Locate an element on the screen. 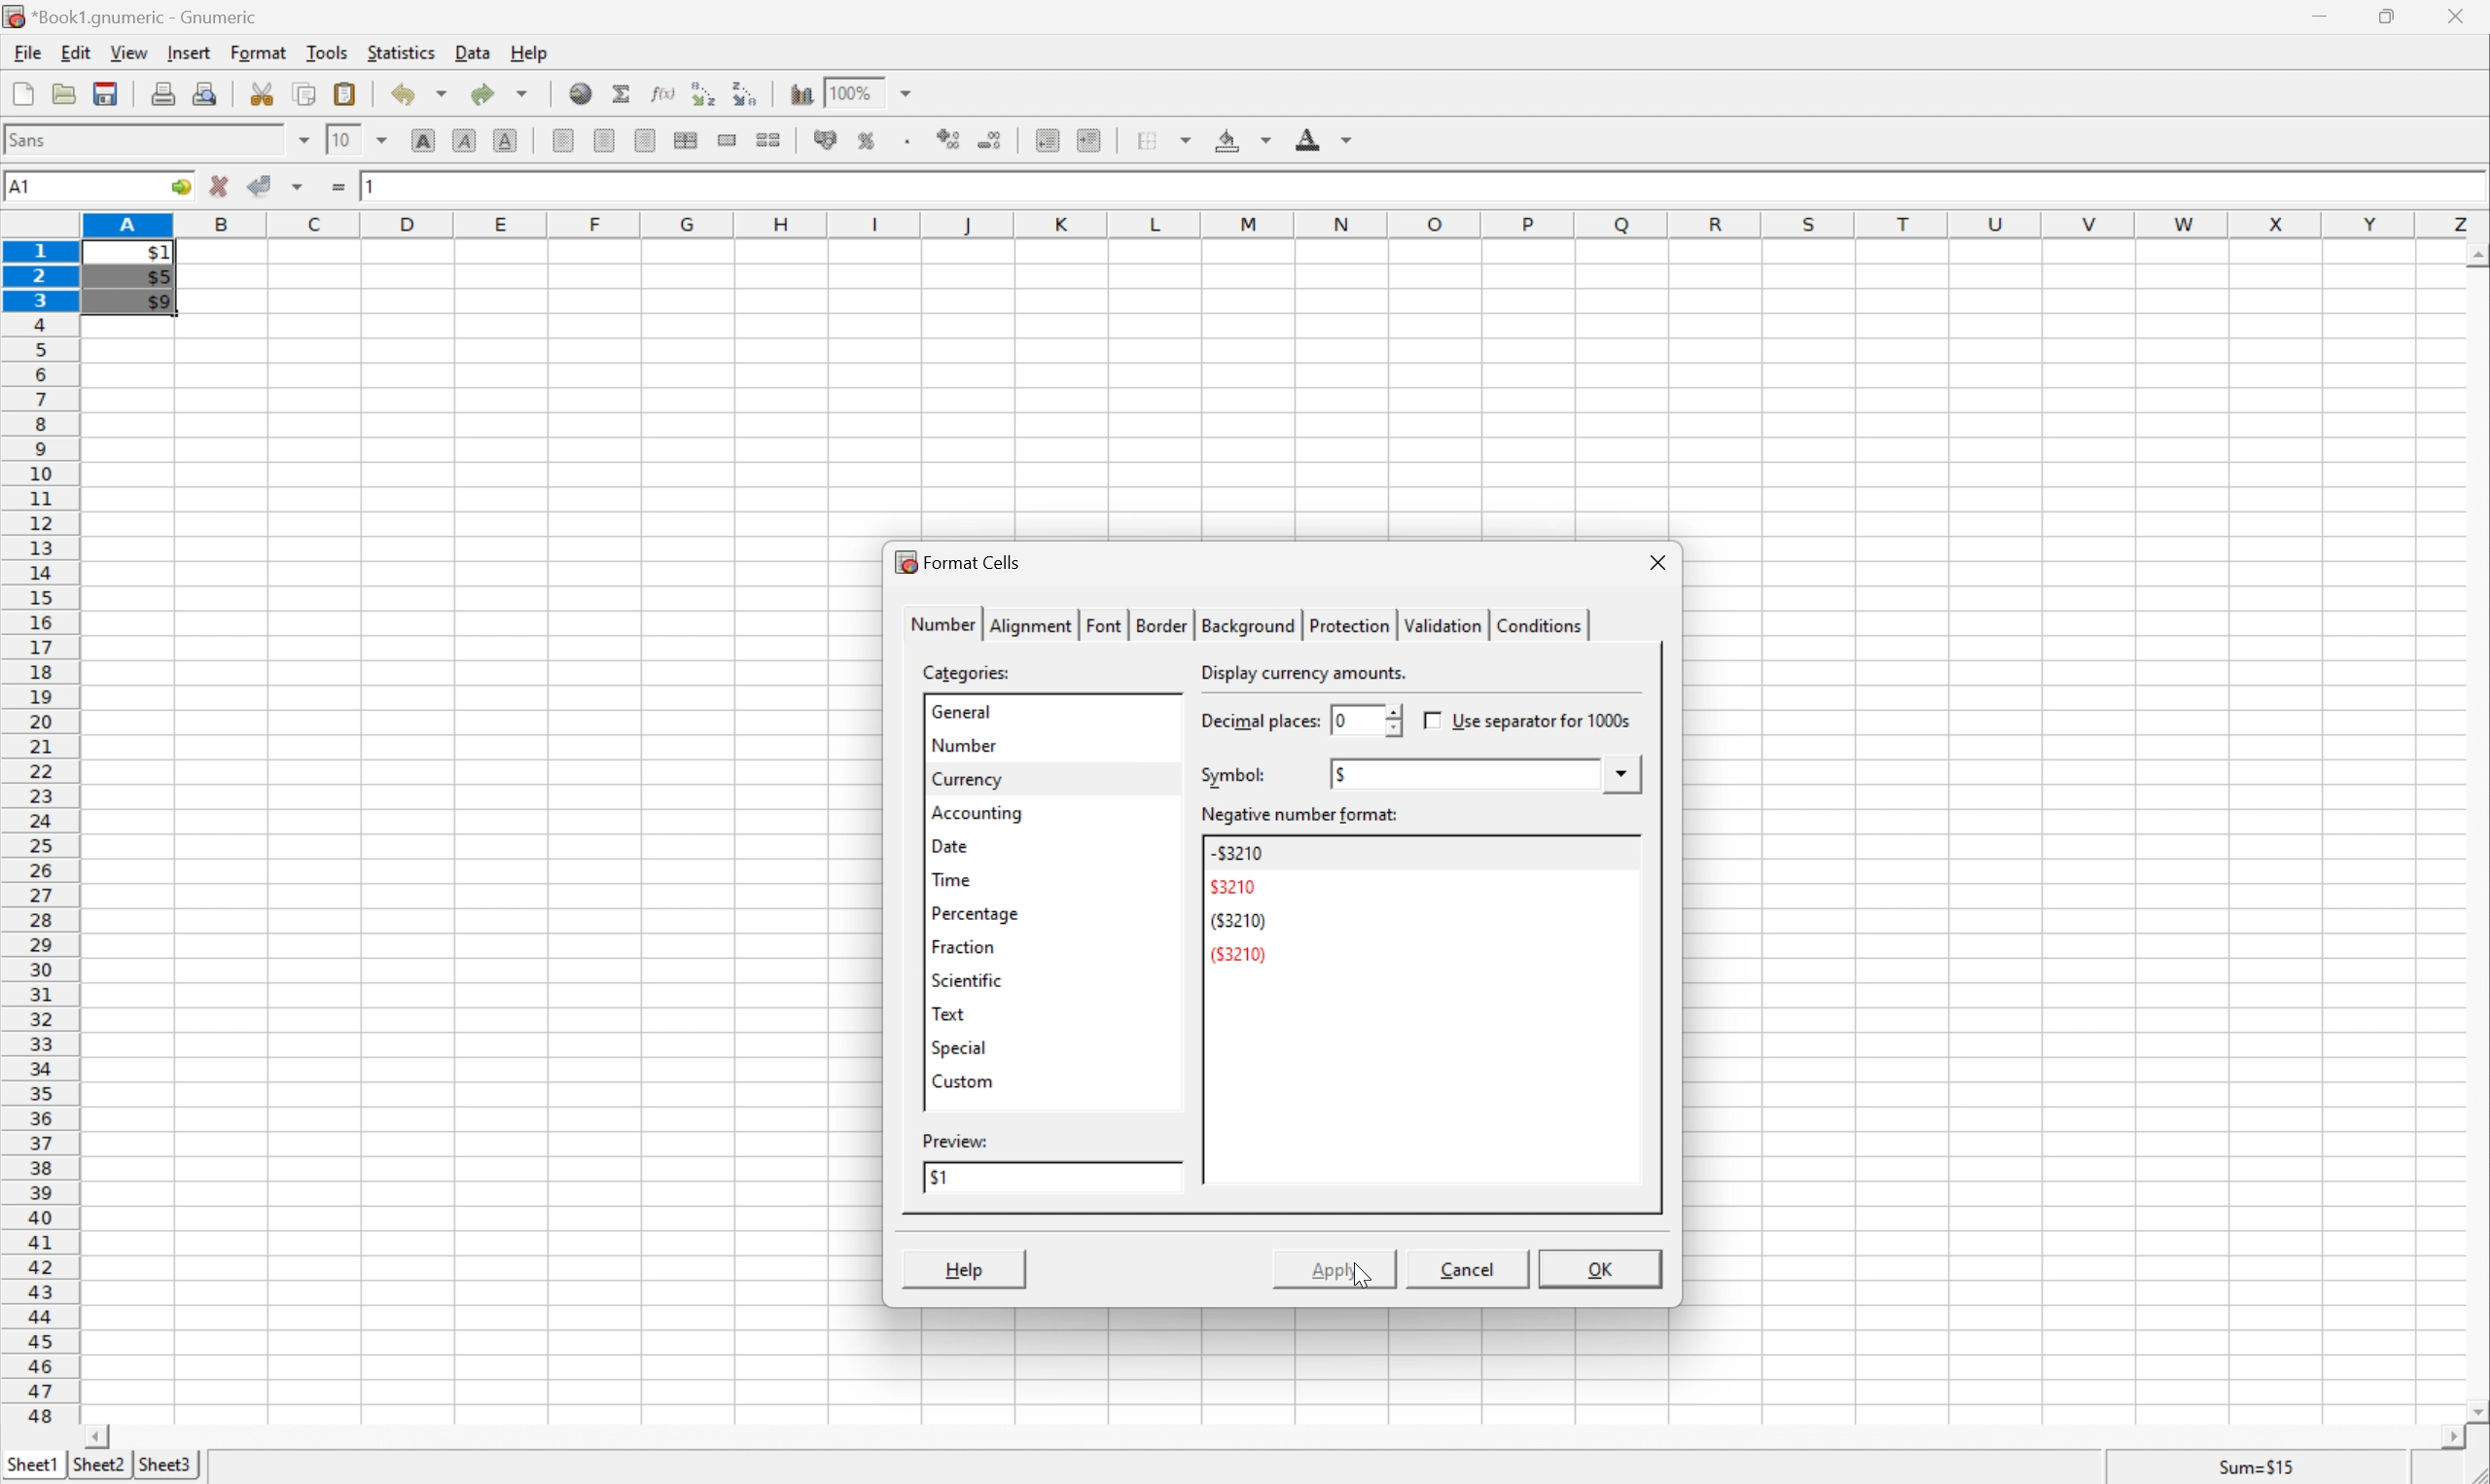 The image size is (2490, 1484). 0 is located at coordinates (1335, 720).